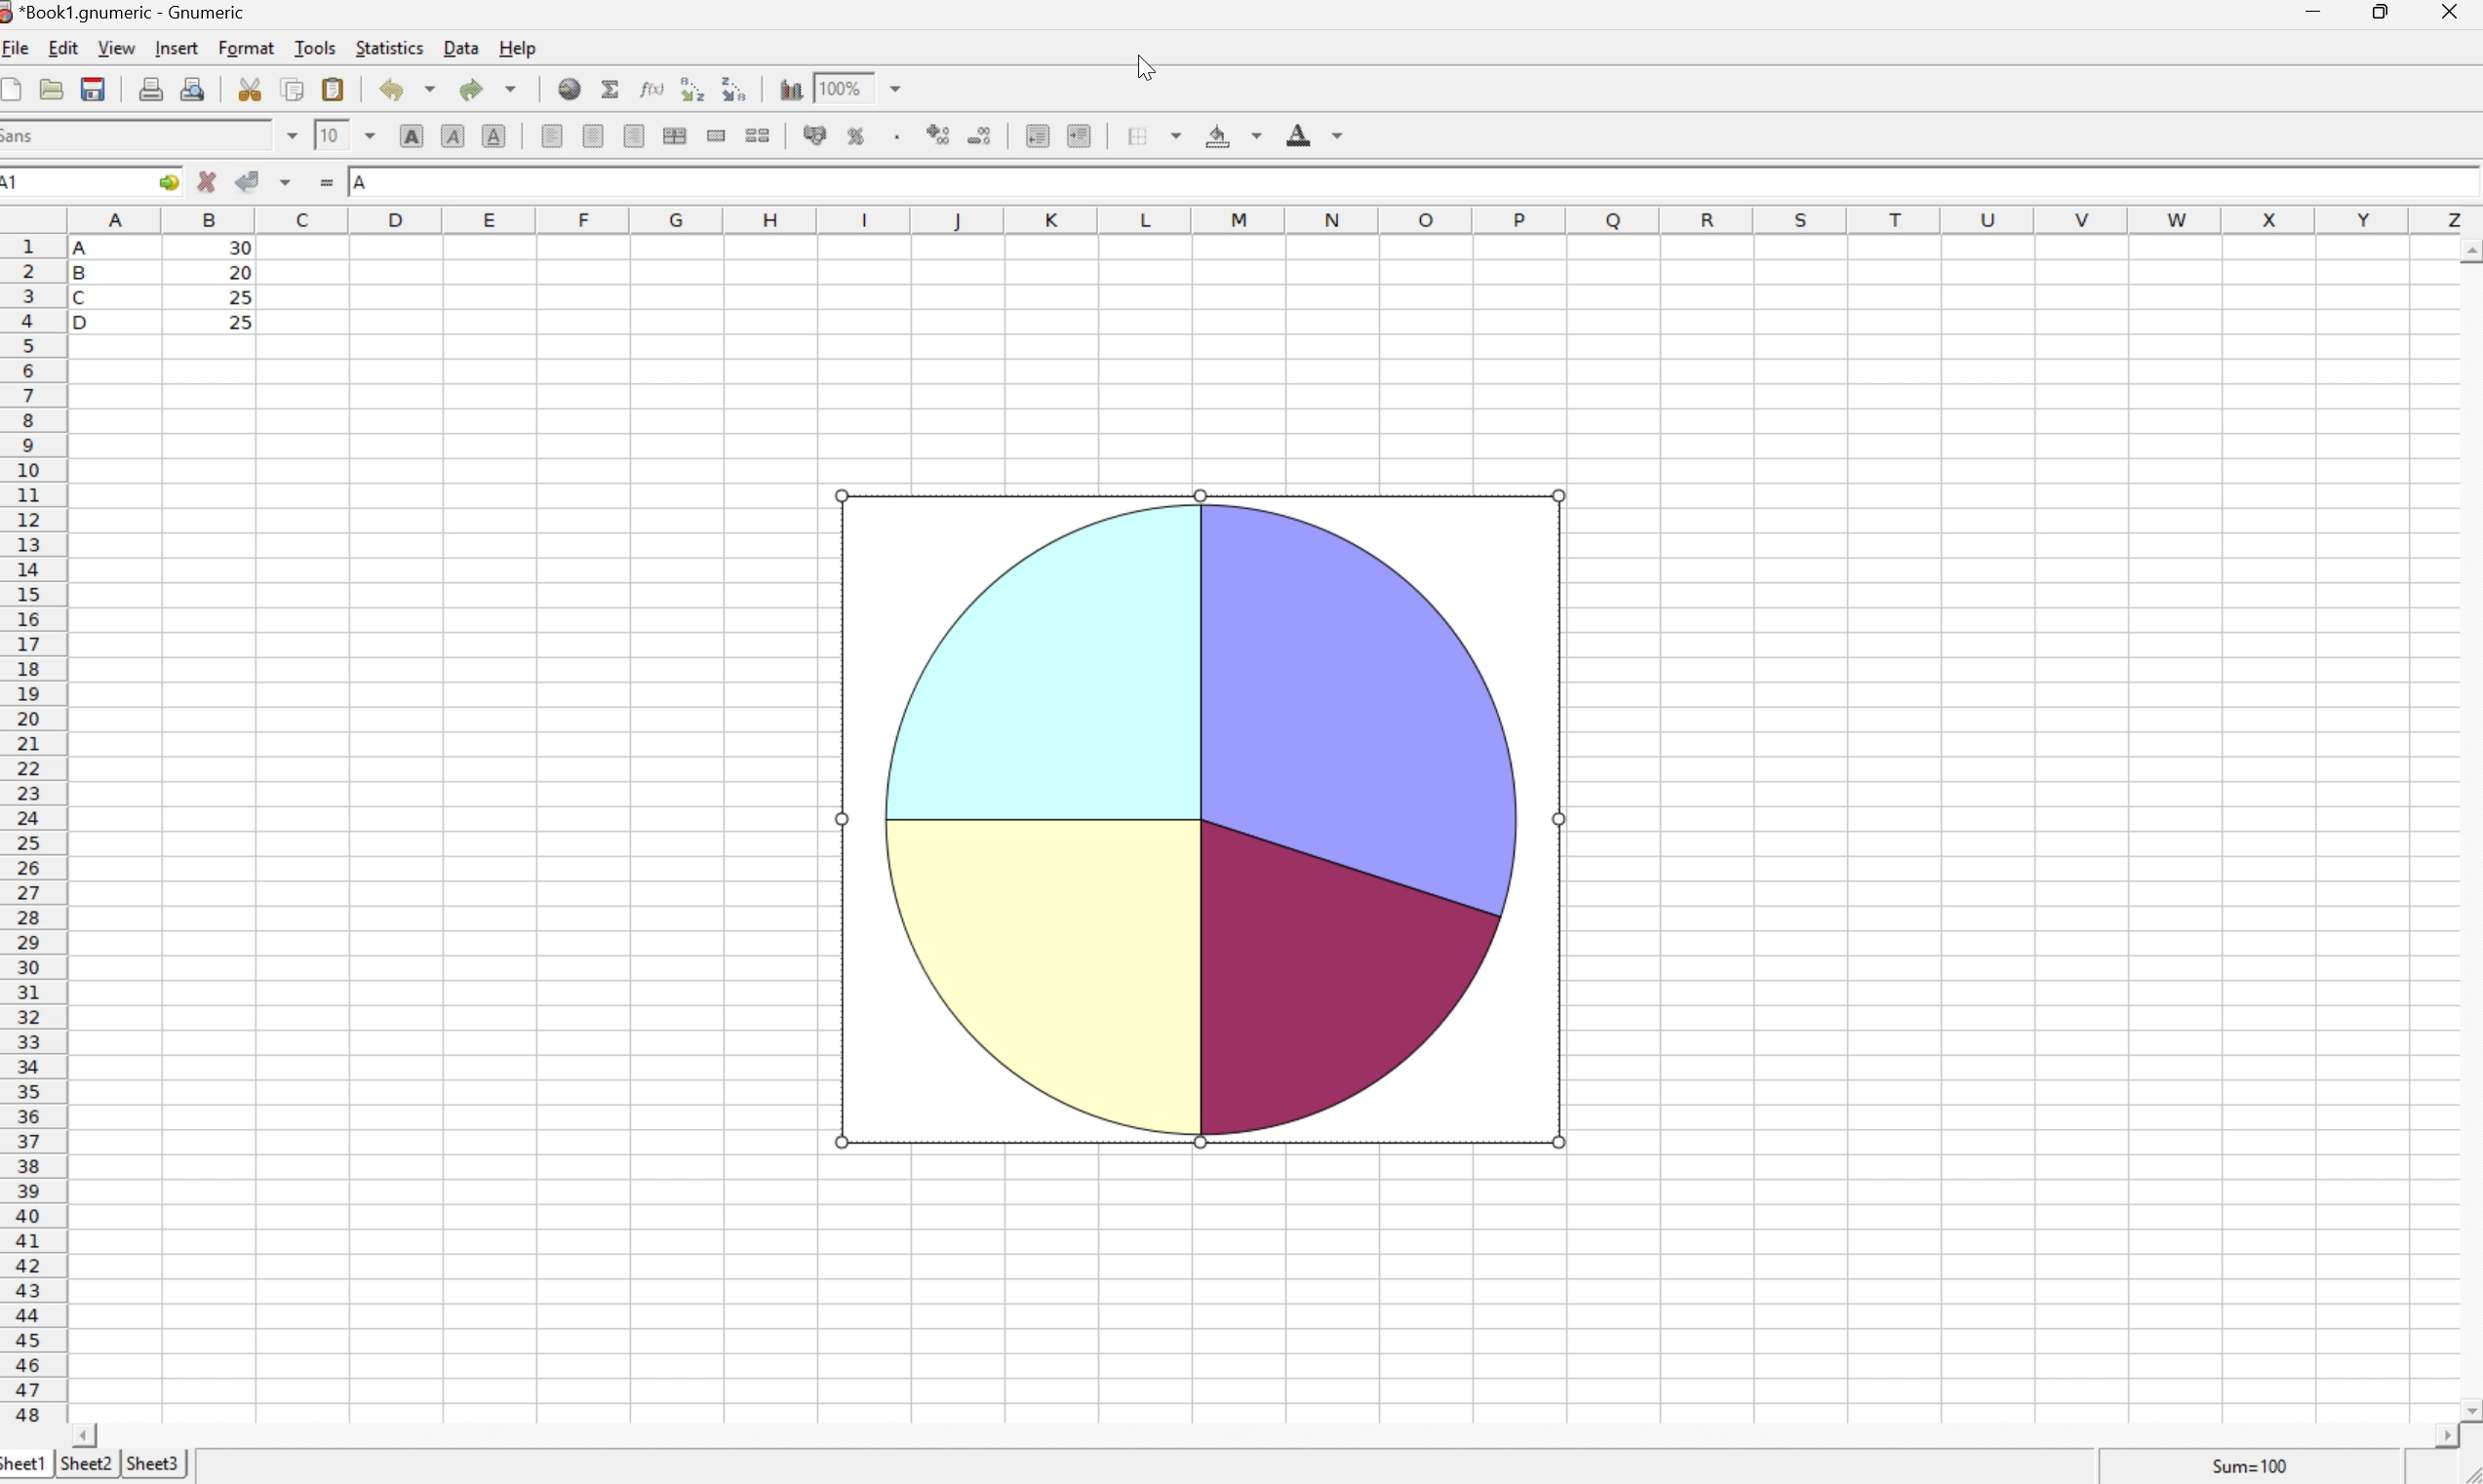  Describe the element at coordinates (331, 134) in the screenshot. I see `10` at that location.